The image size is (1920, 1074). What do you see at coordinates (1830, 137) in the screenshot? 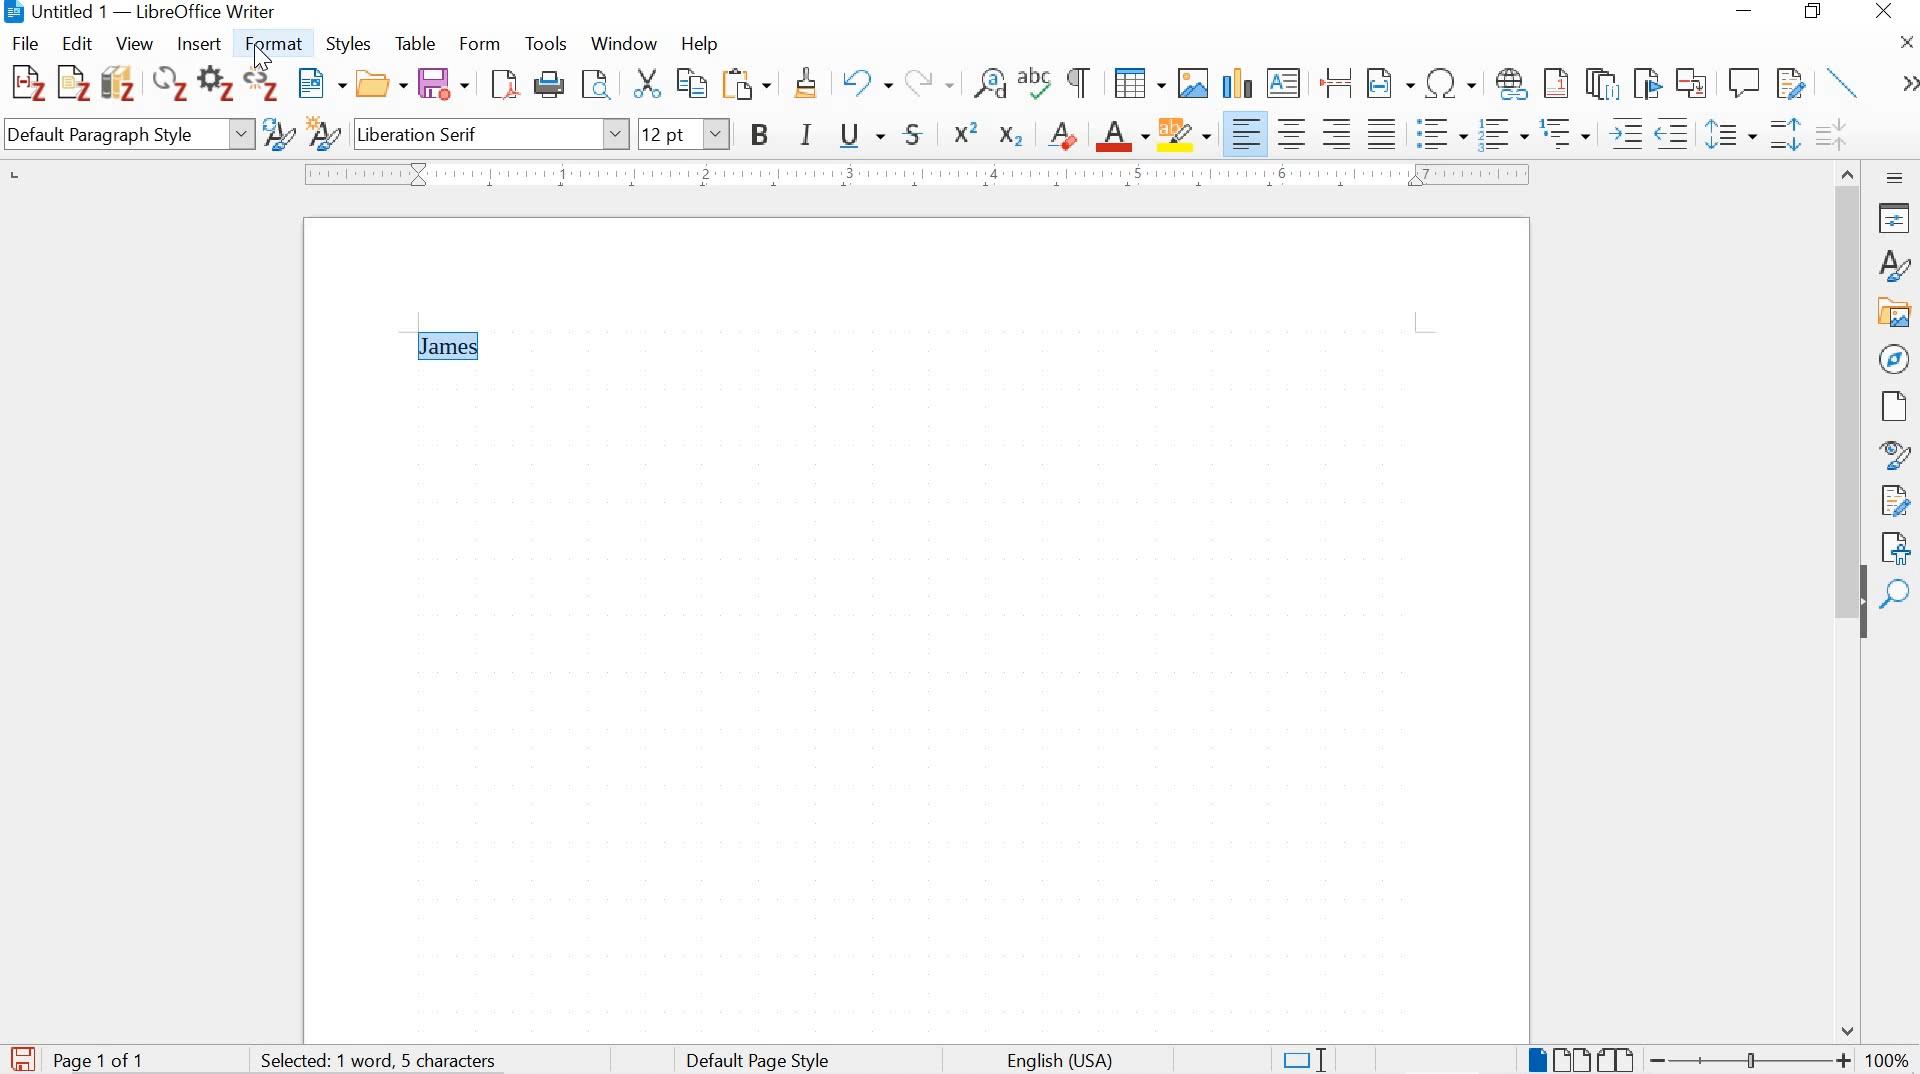
I see `decrease paragraph spacing` at bounding box center [1830, 137].